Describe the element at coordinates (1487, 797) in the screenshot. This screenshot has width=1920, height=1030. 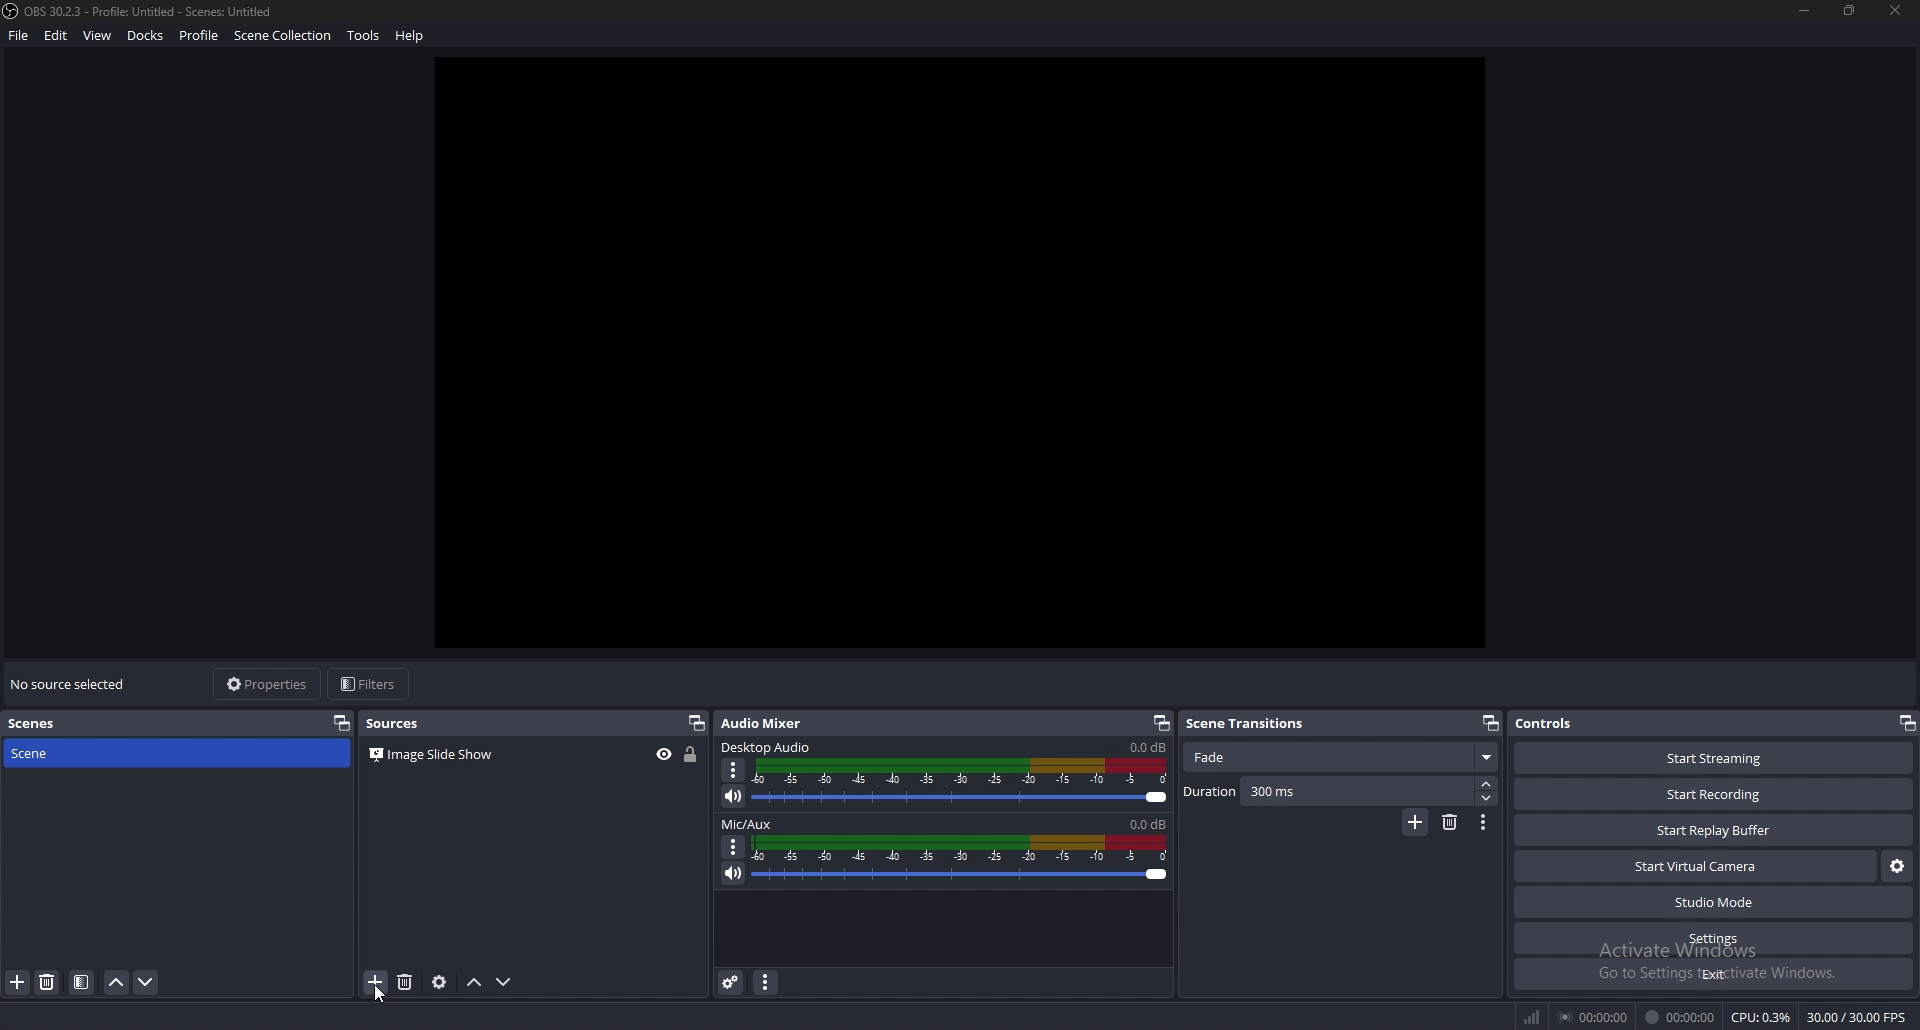
I see `decrease duration` at that location.